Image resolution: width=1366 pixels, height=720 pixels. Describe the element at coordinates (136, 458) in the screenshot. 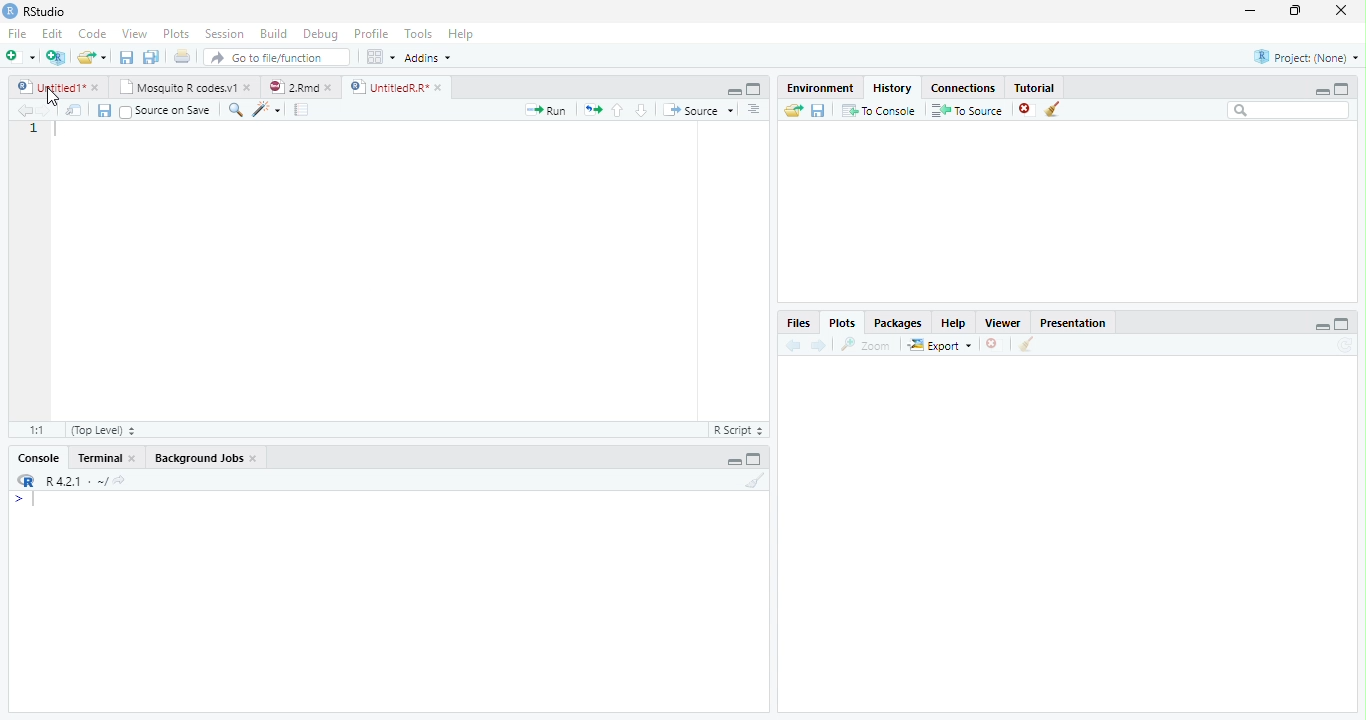

I see `close` at that location.